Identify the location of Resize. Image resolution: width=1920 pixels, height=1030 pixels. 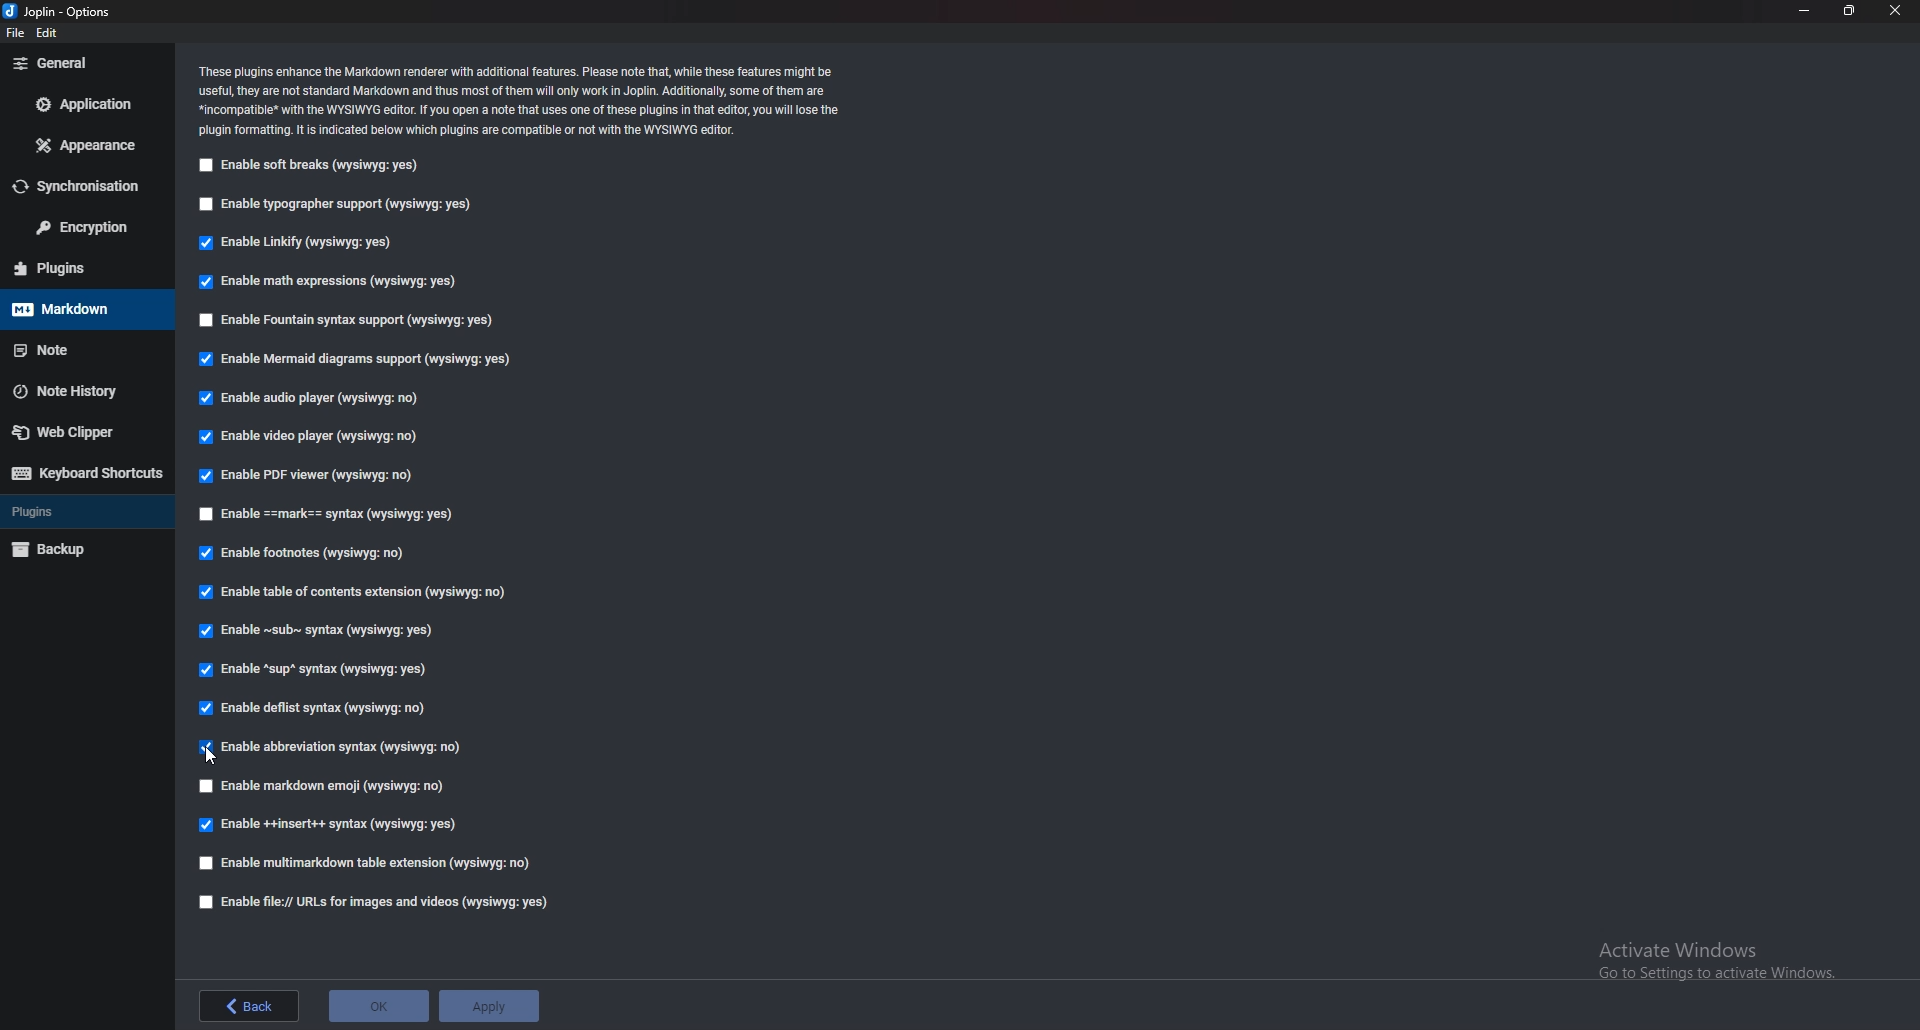
(1850, 10).